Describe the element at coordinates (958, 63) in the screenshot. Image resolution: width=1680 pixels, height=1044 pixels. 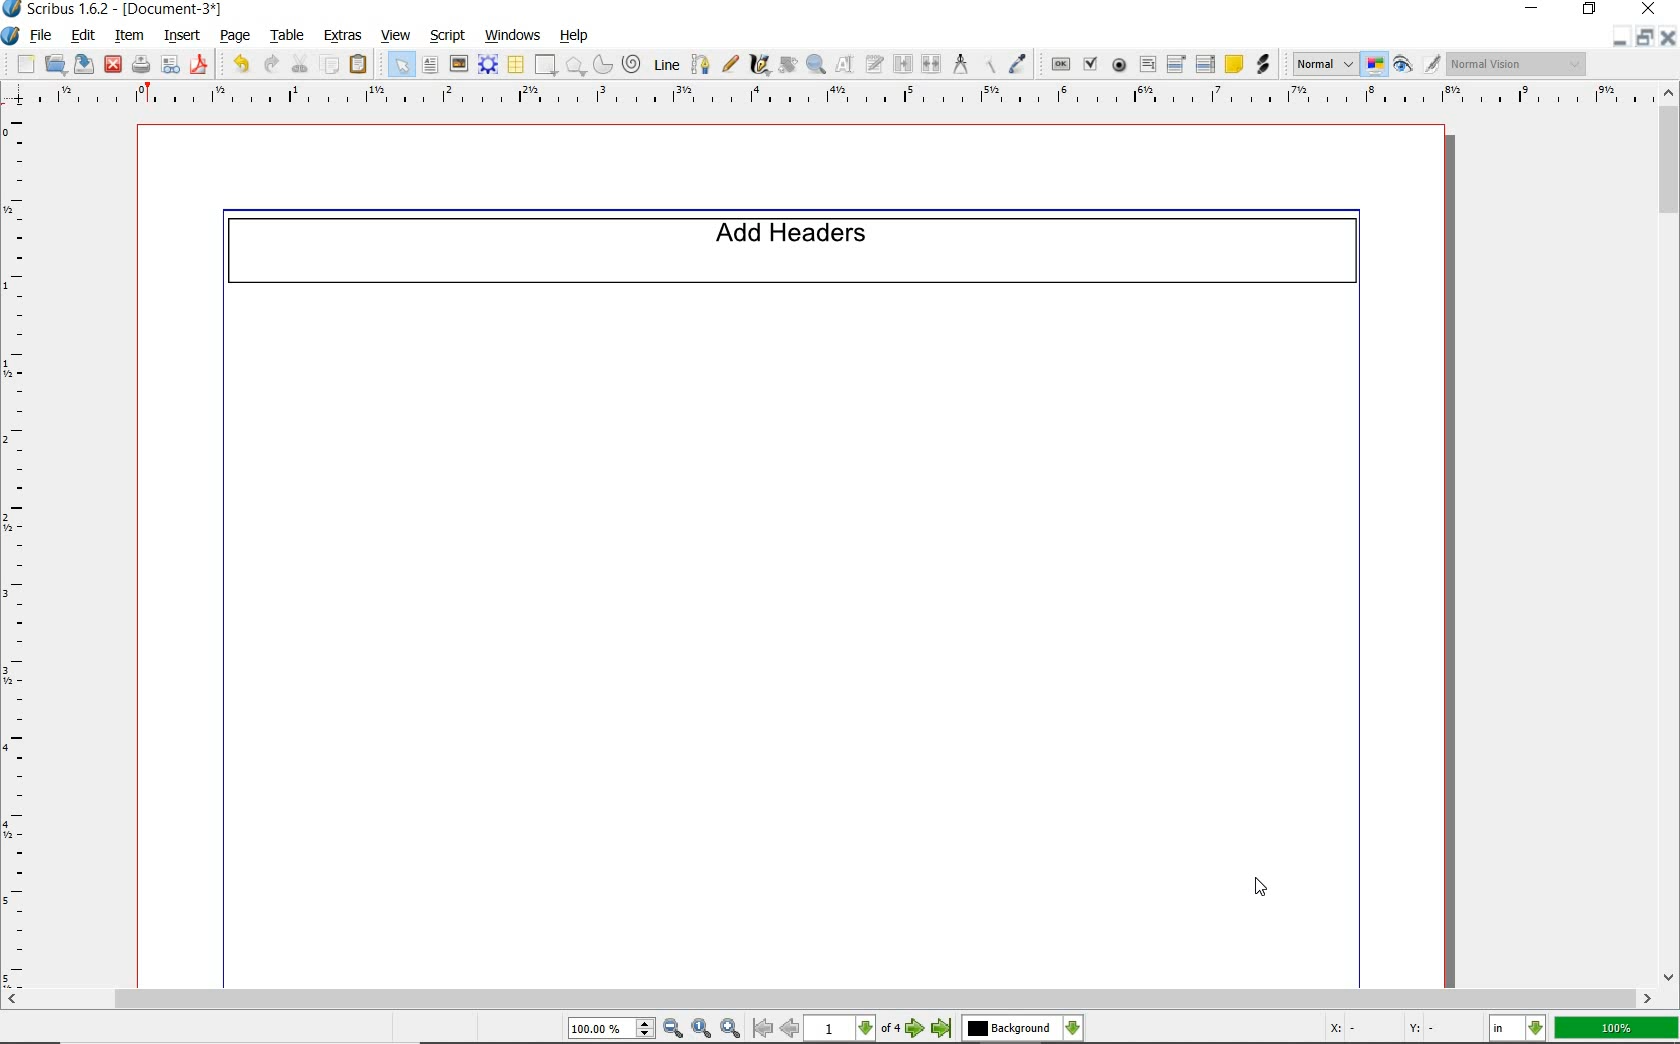
I see `measurements` at that location.